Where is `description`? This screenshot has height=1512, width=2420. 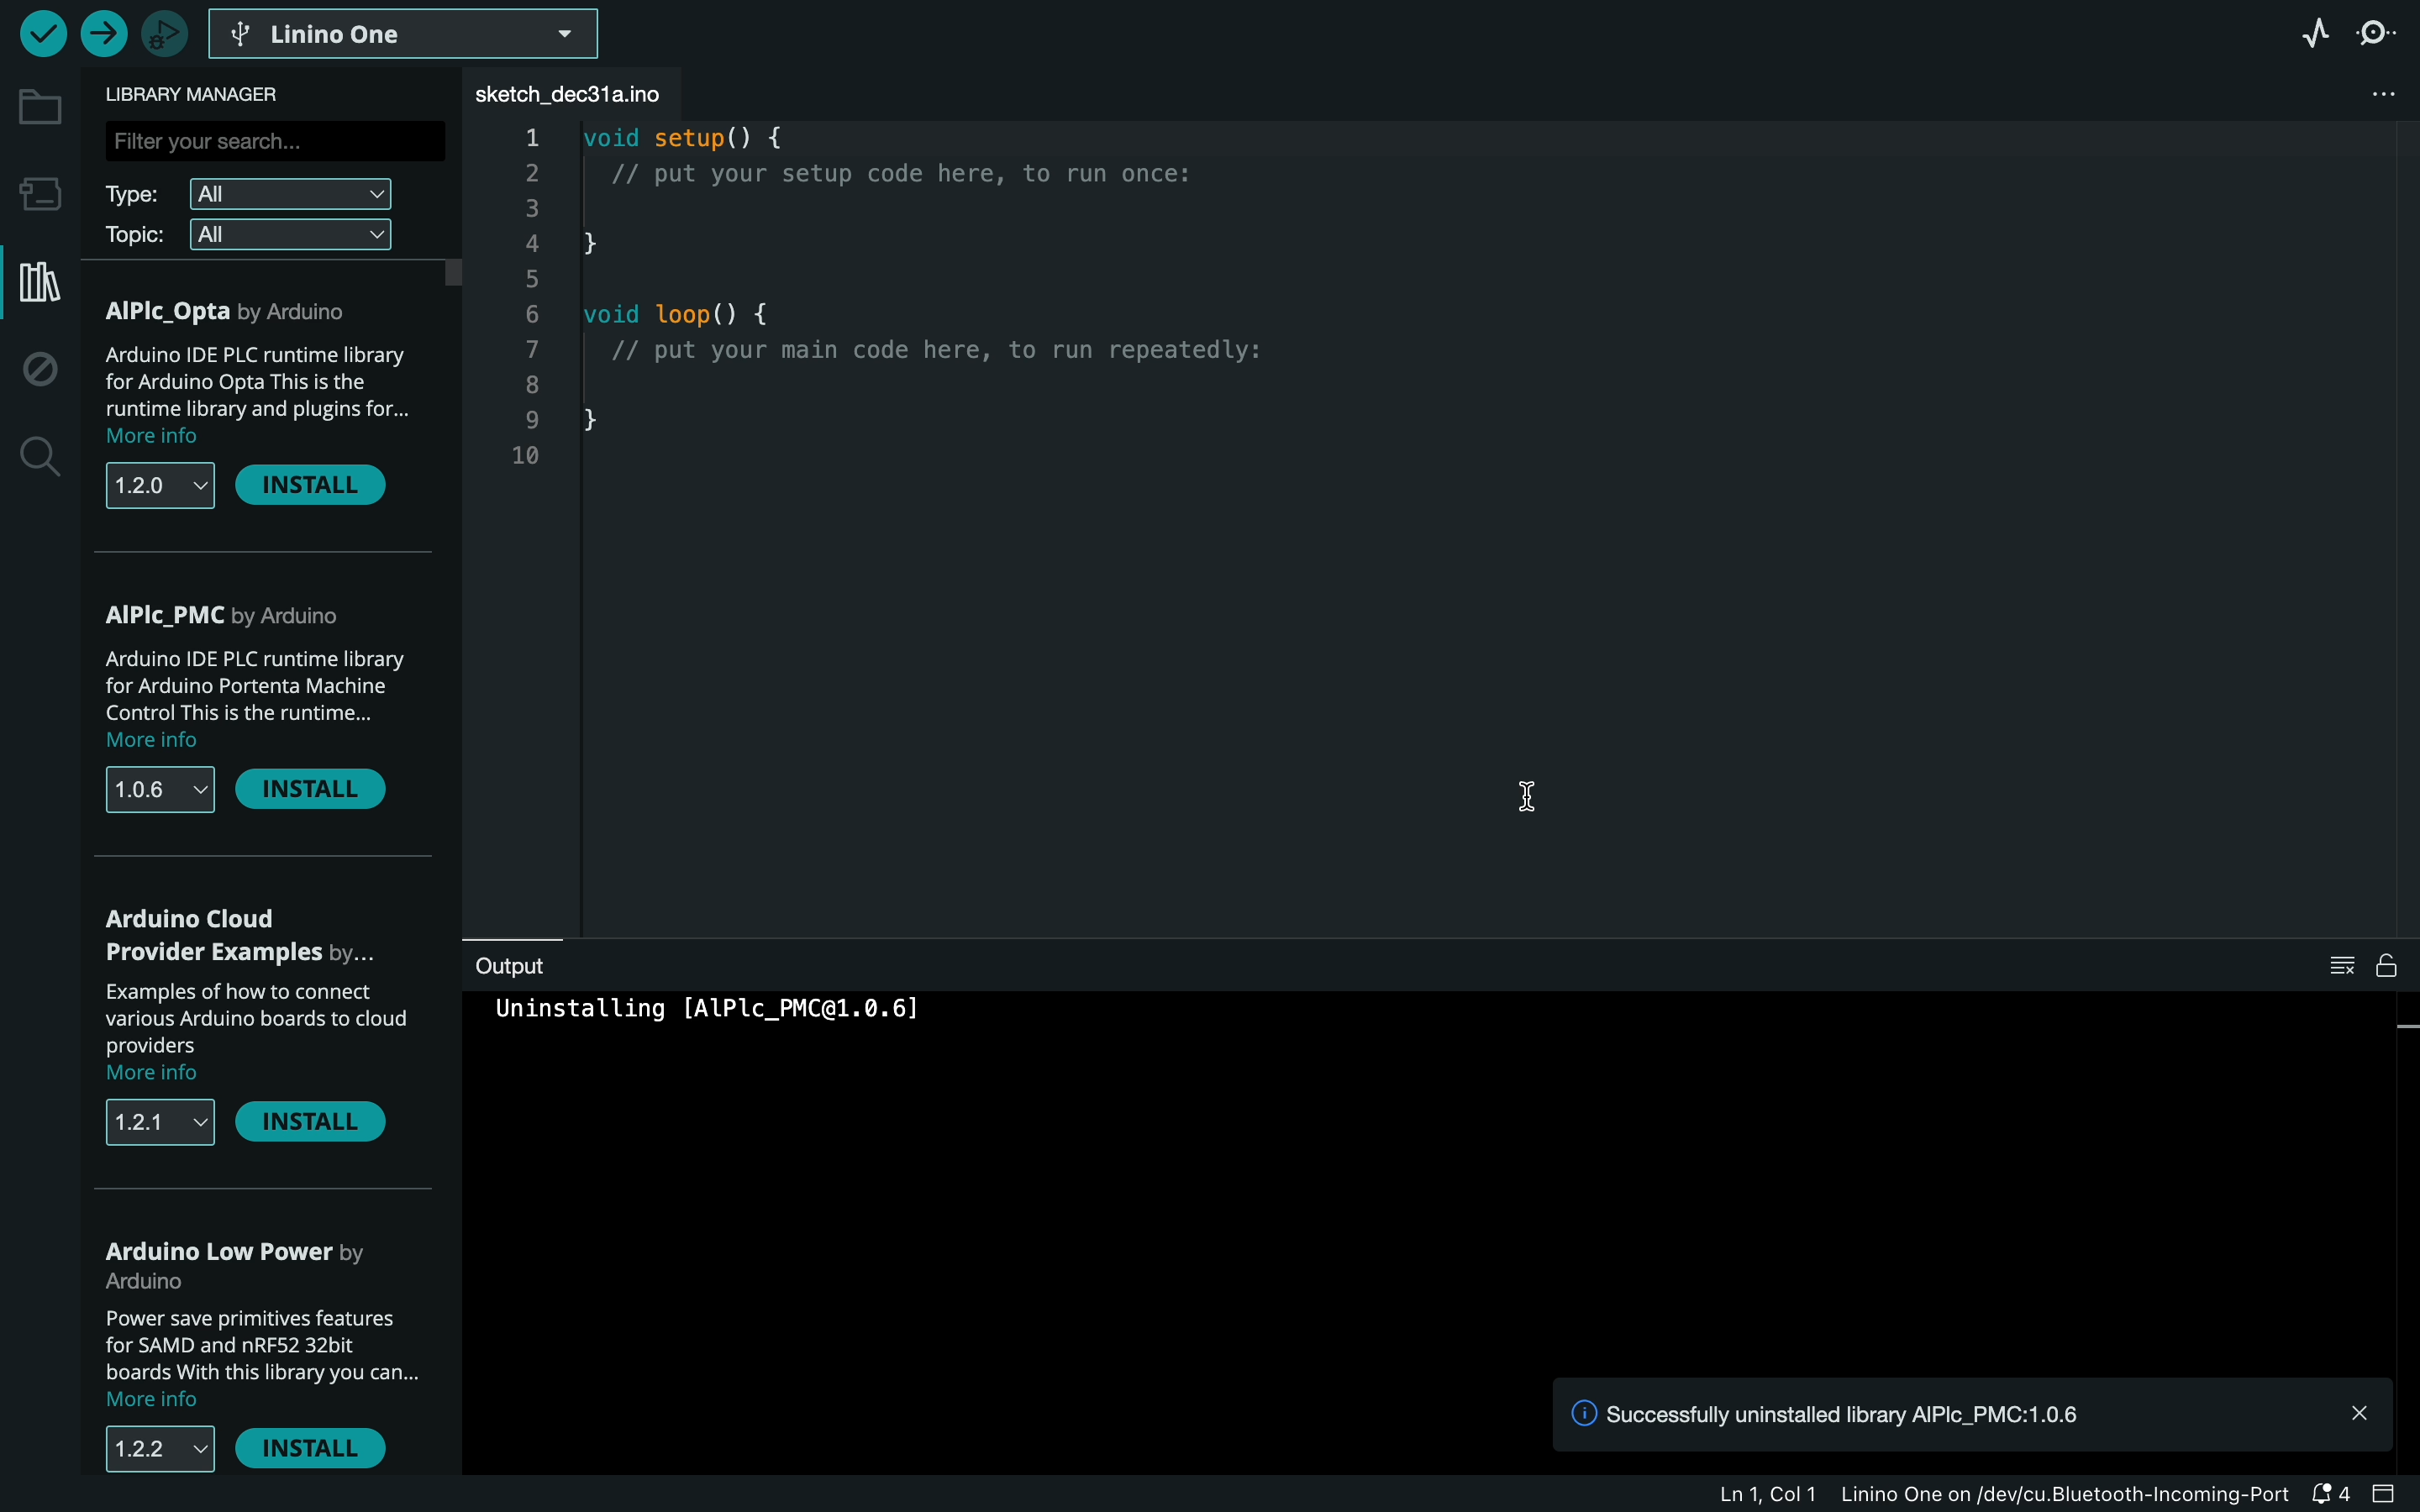 description is located at coordinates (262, 702).